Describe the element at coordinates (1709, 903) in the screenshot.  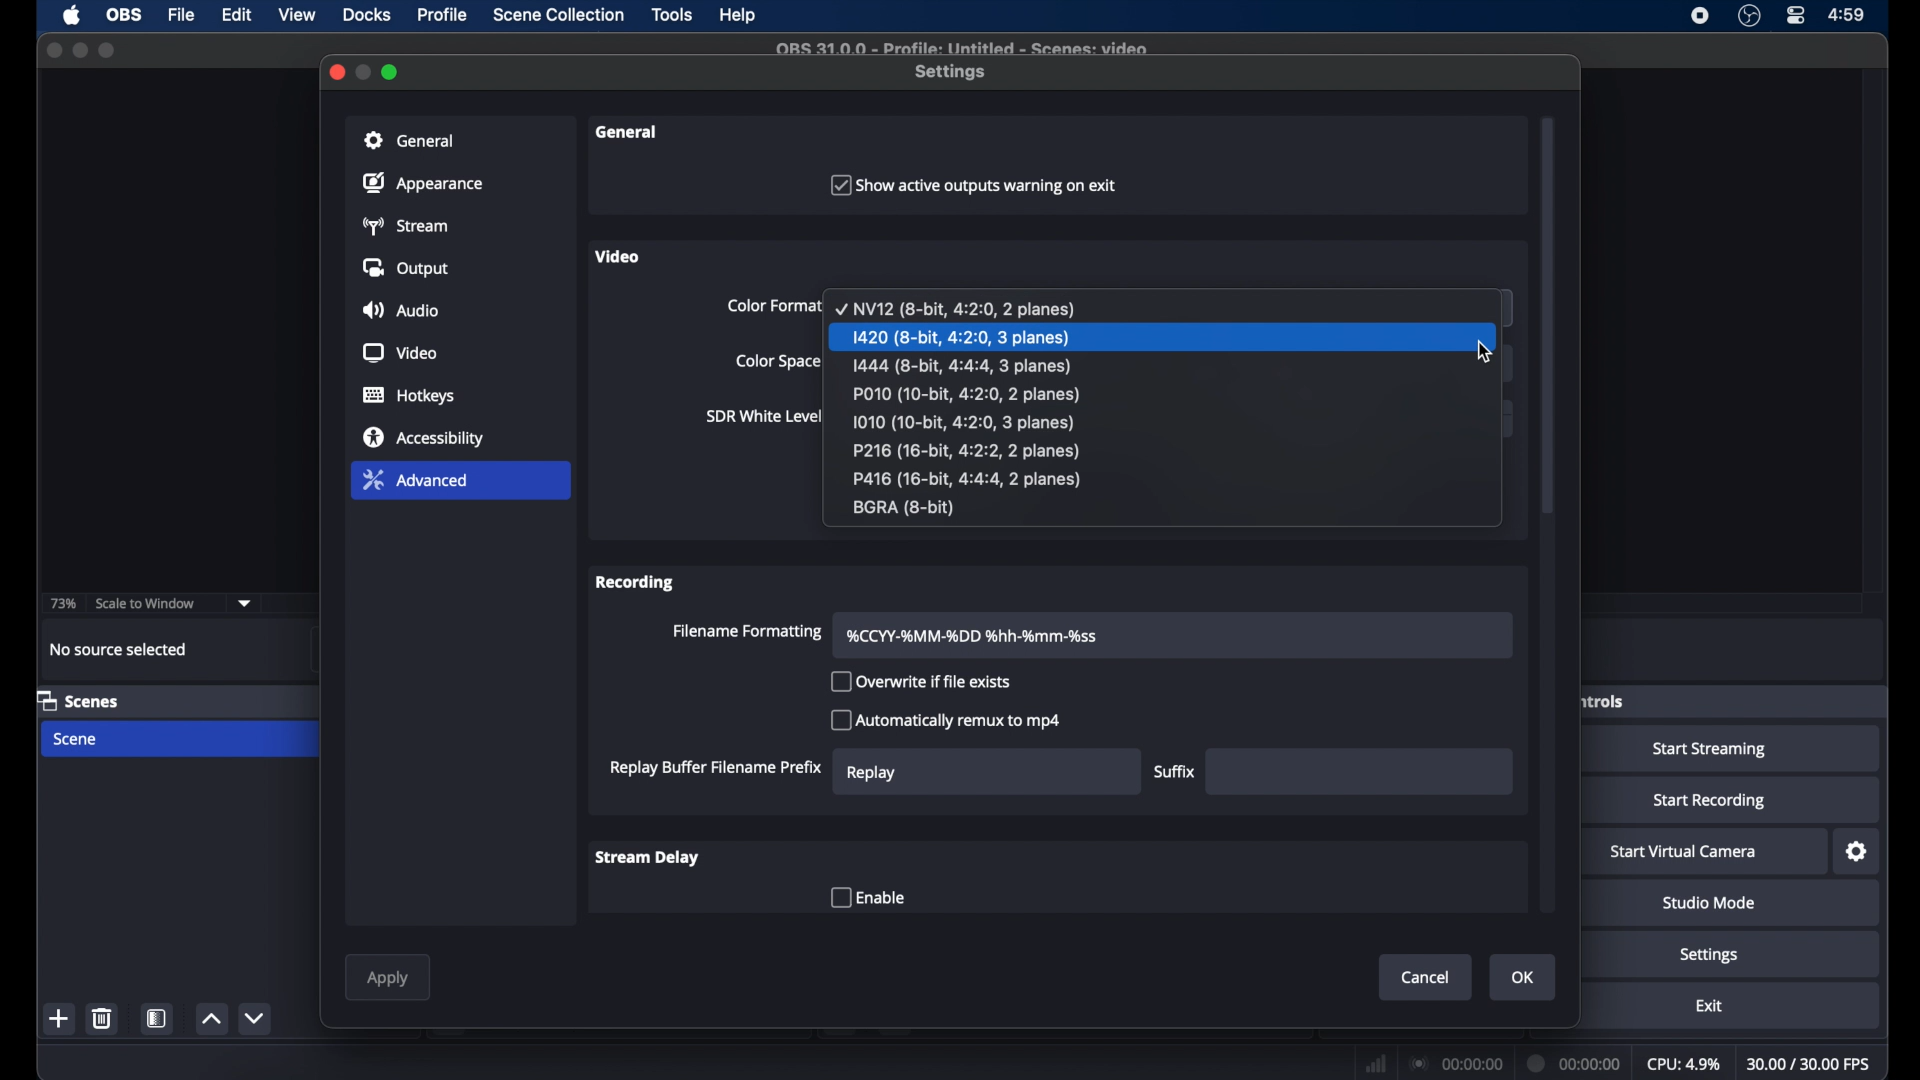
I see `studio mode` at that location.